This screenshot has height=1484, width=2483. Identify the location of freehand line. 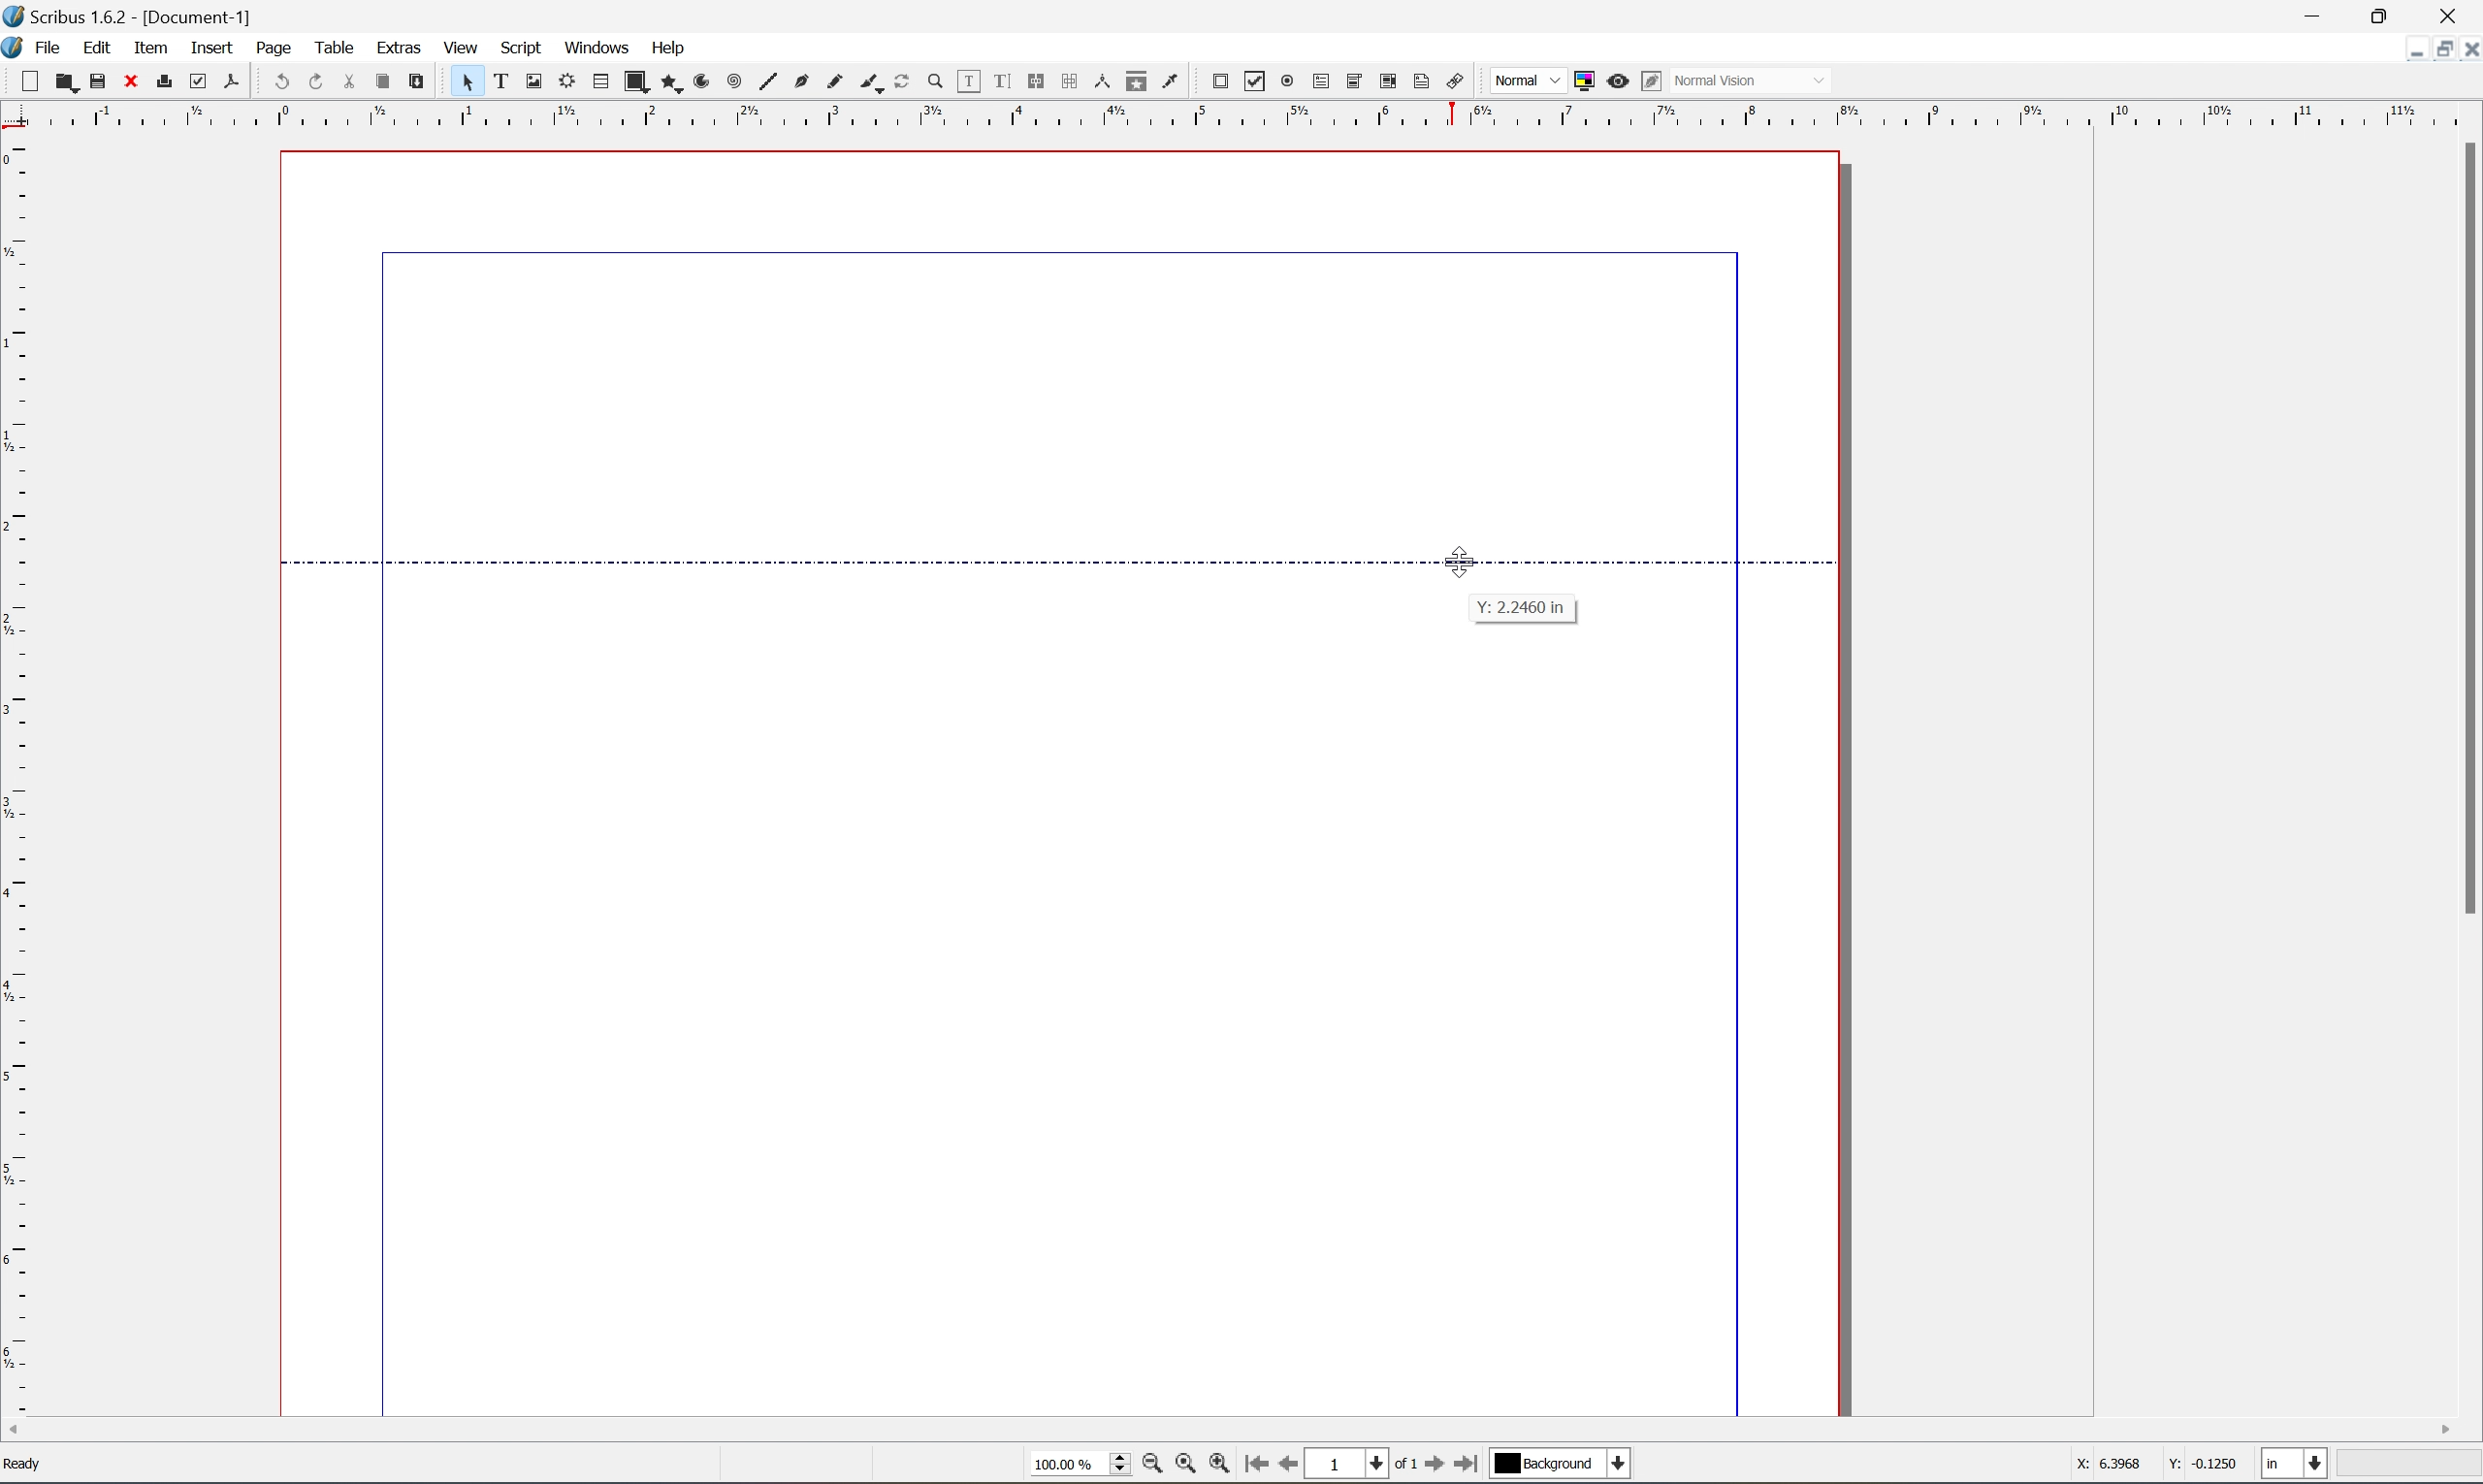
(839, 82).